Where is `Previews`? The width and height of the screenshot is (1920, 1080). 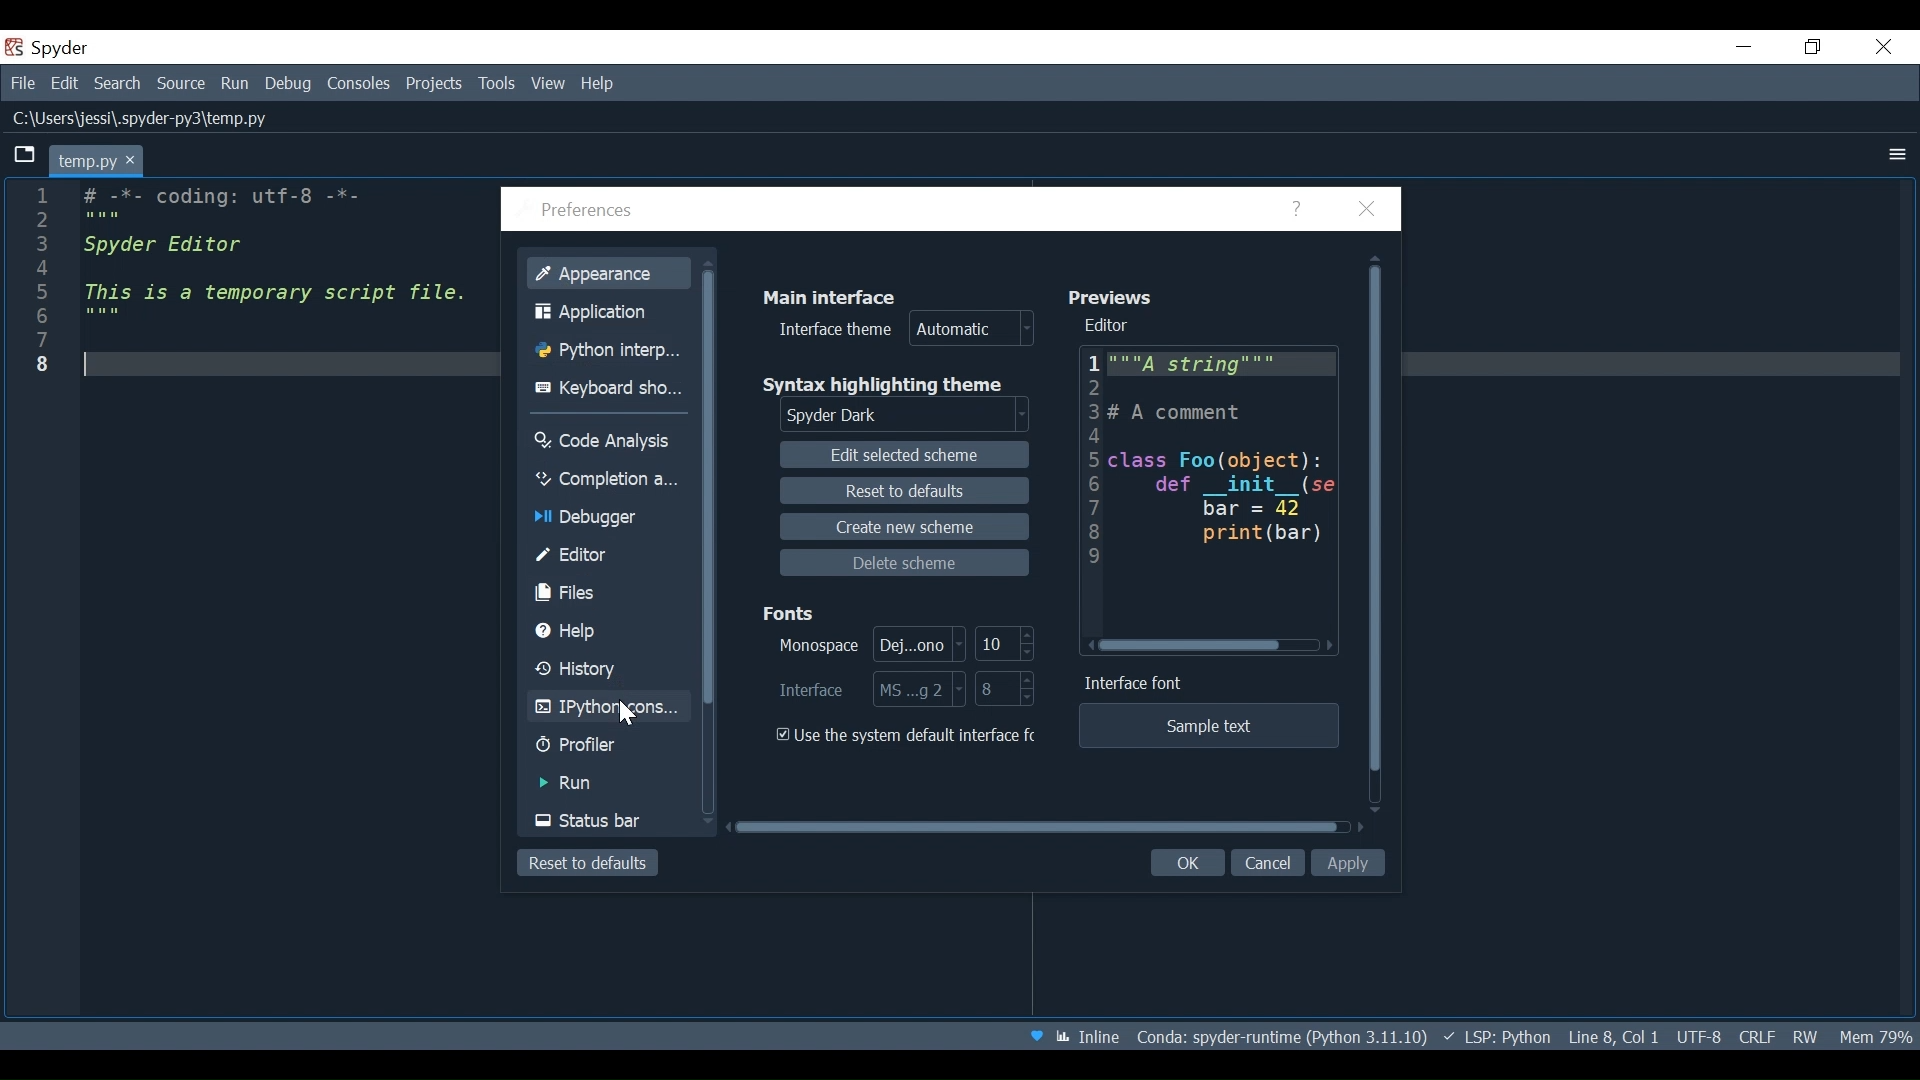 Previews is located at coordinates (1110, 297).